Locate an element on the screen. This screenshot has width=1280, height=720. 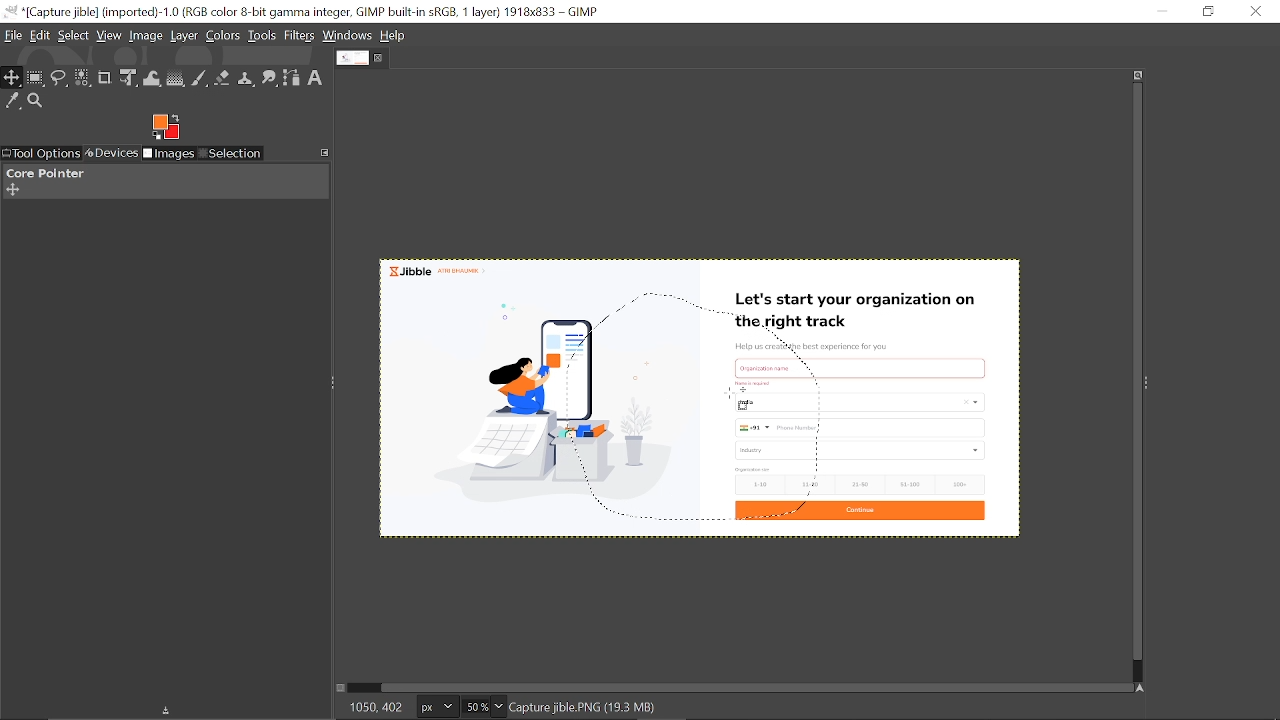
Wrap text tool is located at coordinates (153, 79).